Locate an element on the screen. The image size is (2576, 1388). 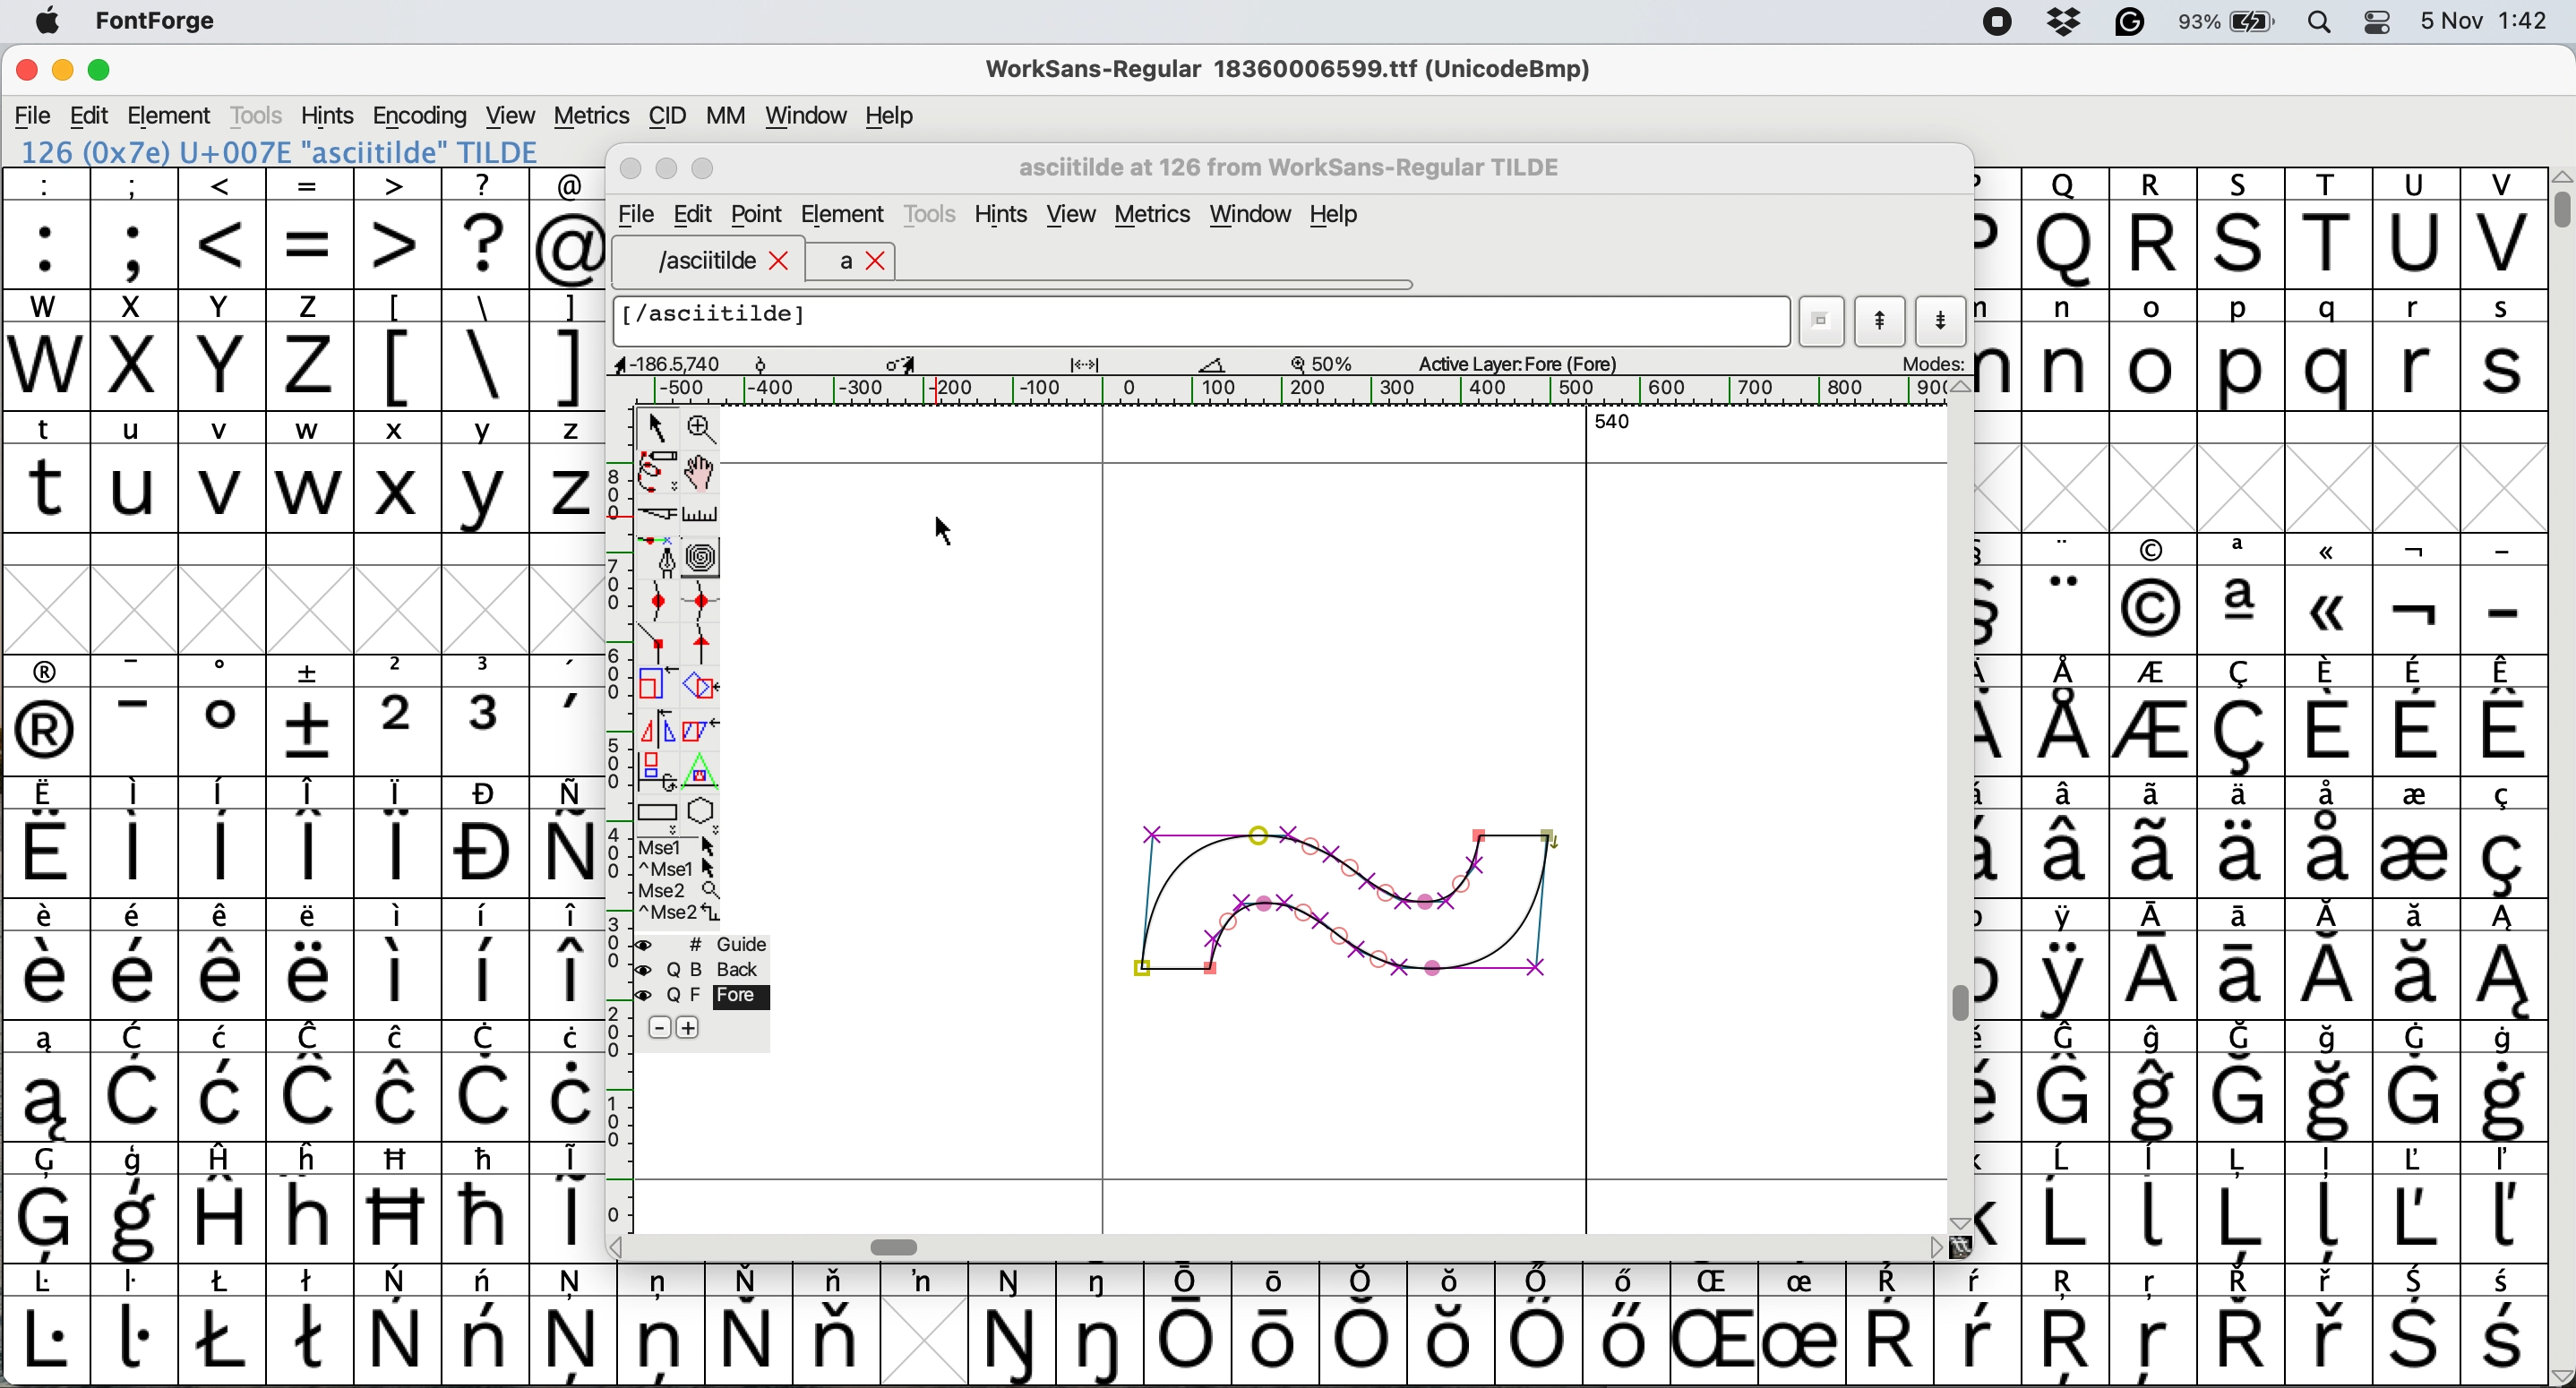
symbol is located at coordinates (1538, 1325).